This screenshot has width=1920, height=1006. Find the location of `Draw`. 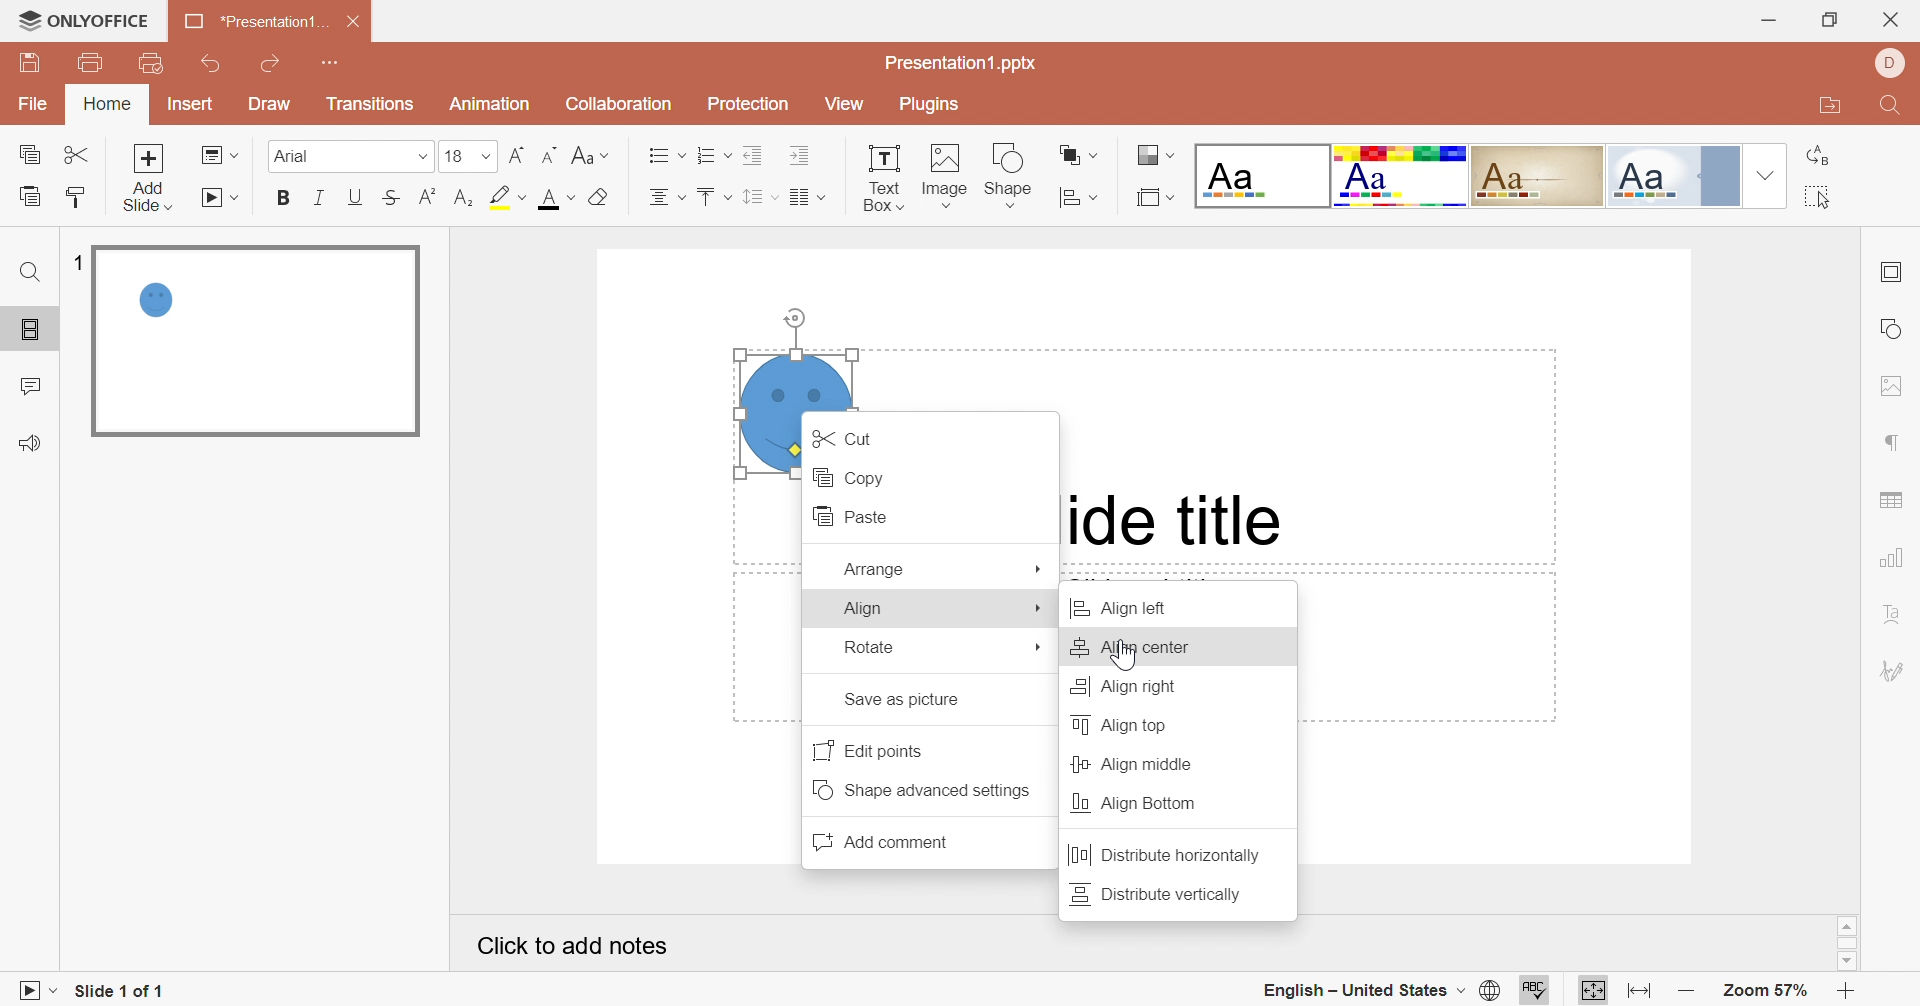

Draw is located at coordinates (271, 105).